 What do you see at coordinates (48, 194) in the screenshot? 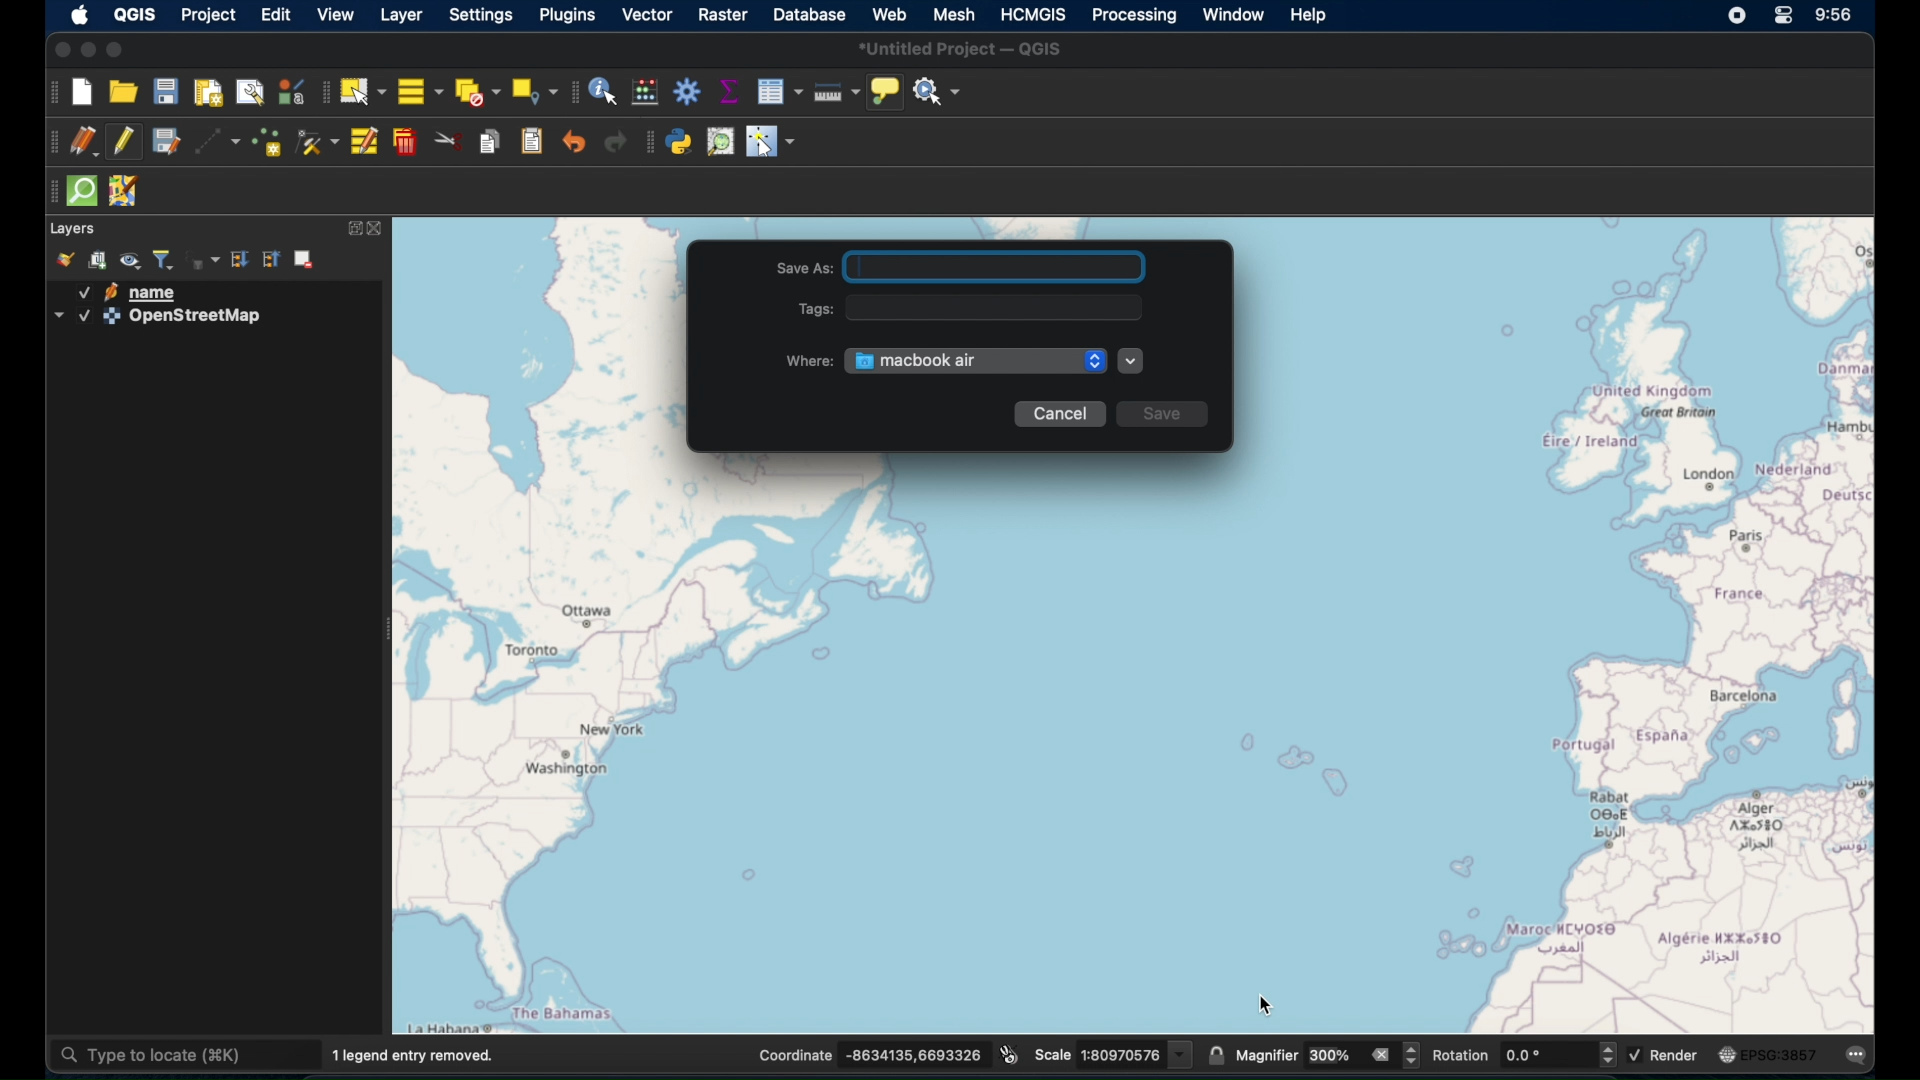
I see `drag handles` at bounding box center [48, 194].